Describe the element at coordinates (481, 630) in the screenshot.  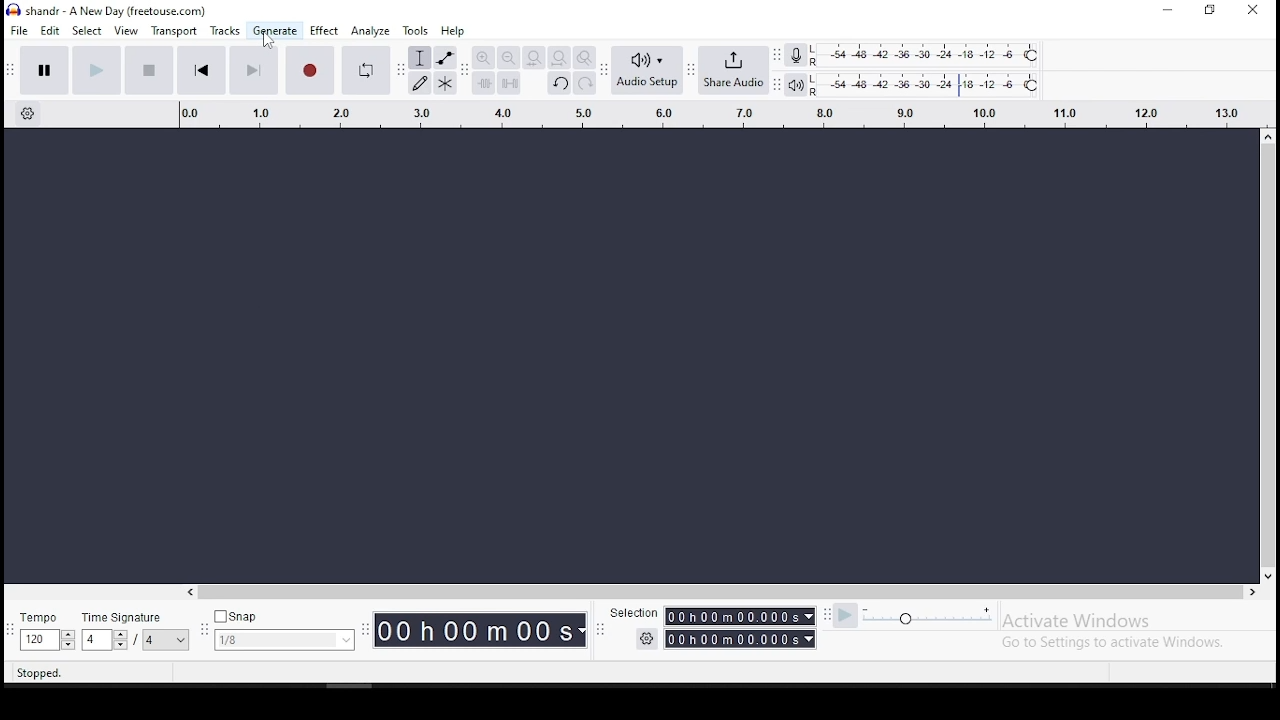
I see `00 h 00m 00 Ss` at that location.